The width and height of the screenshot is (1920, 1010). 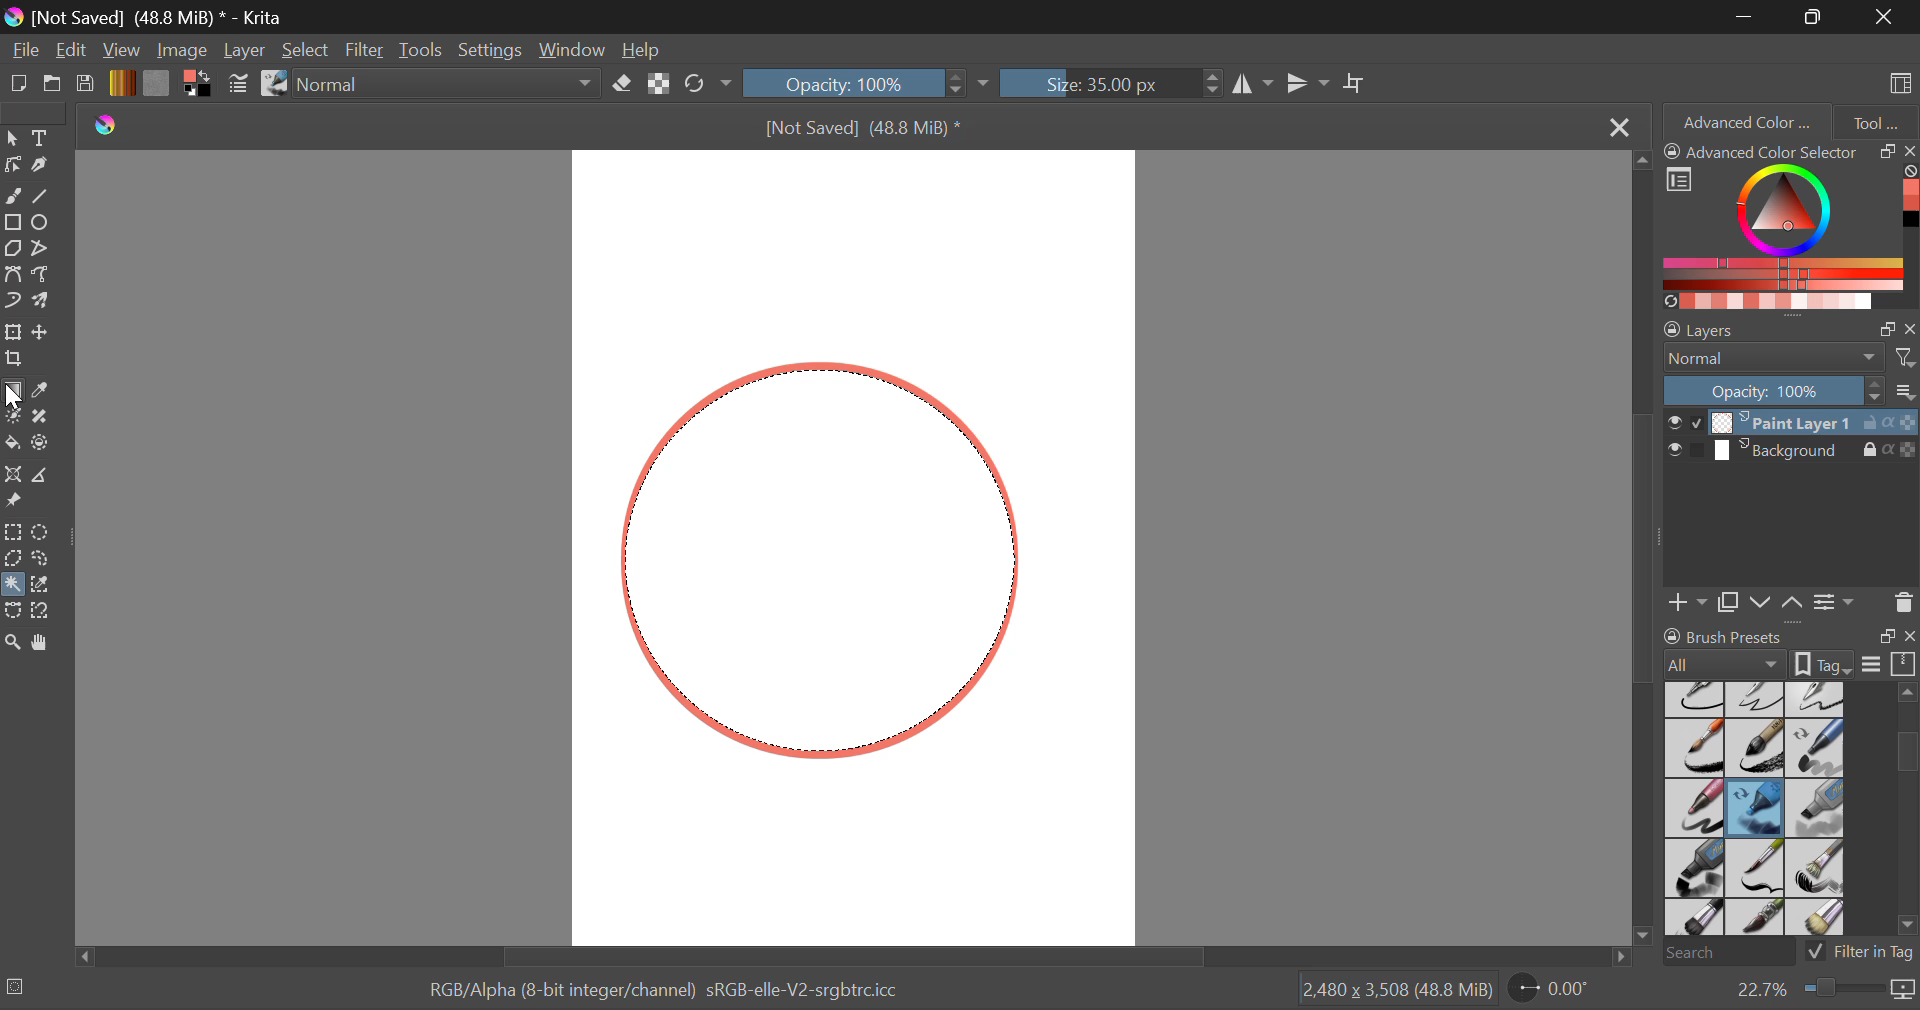 I want to click on Polyline Tool, so click(x=43, y=248).